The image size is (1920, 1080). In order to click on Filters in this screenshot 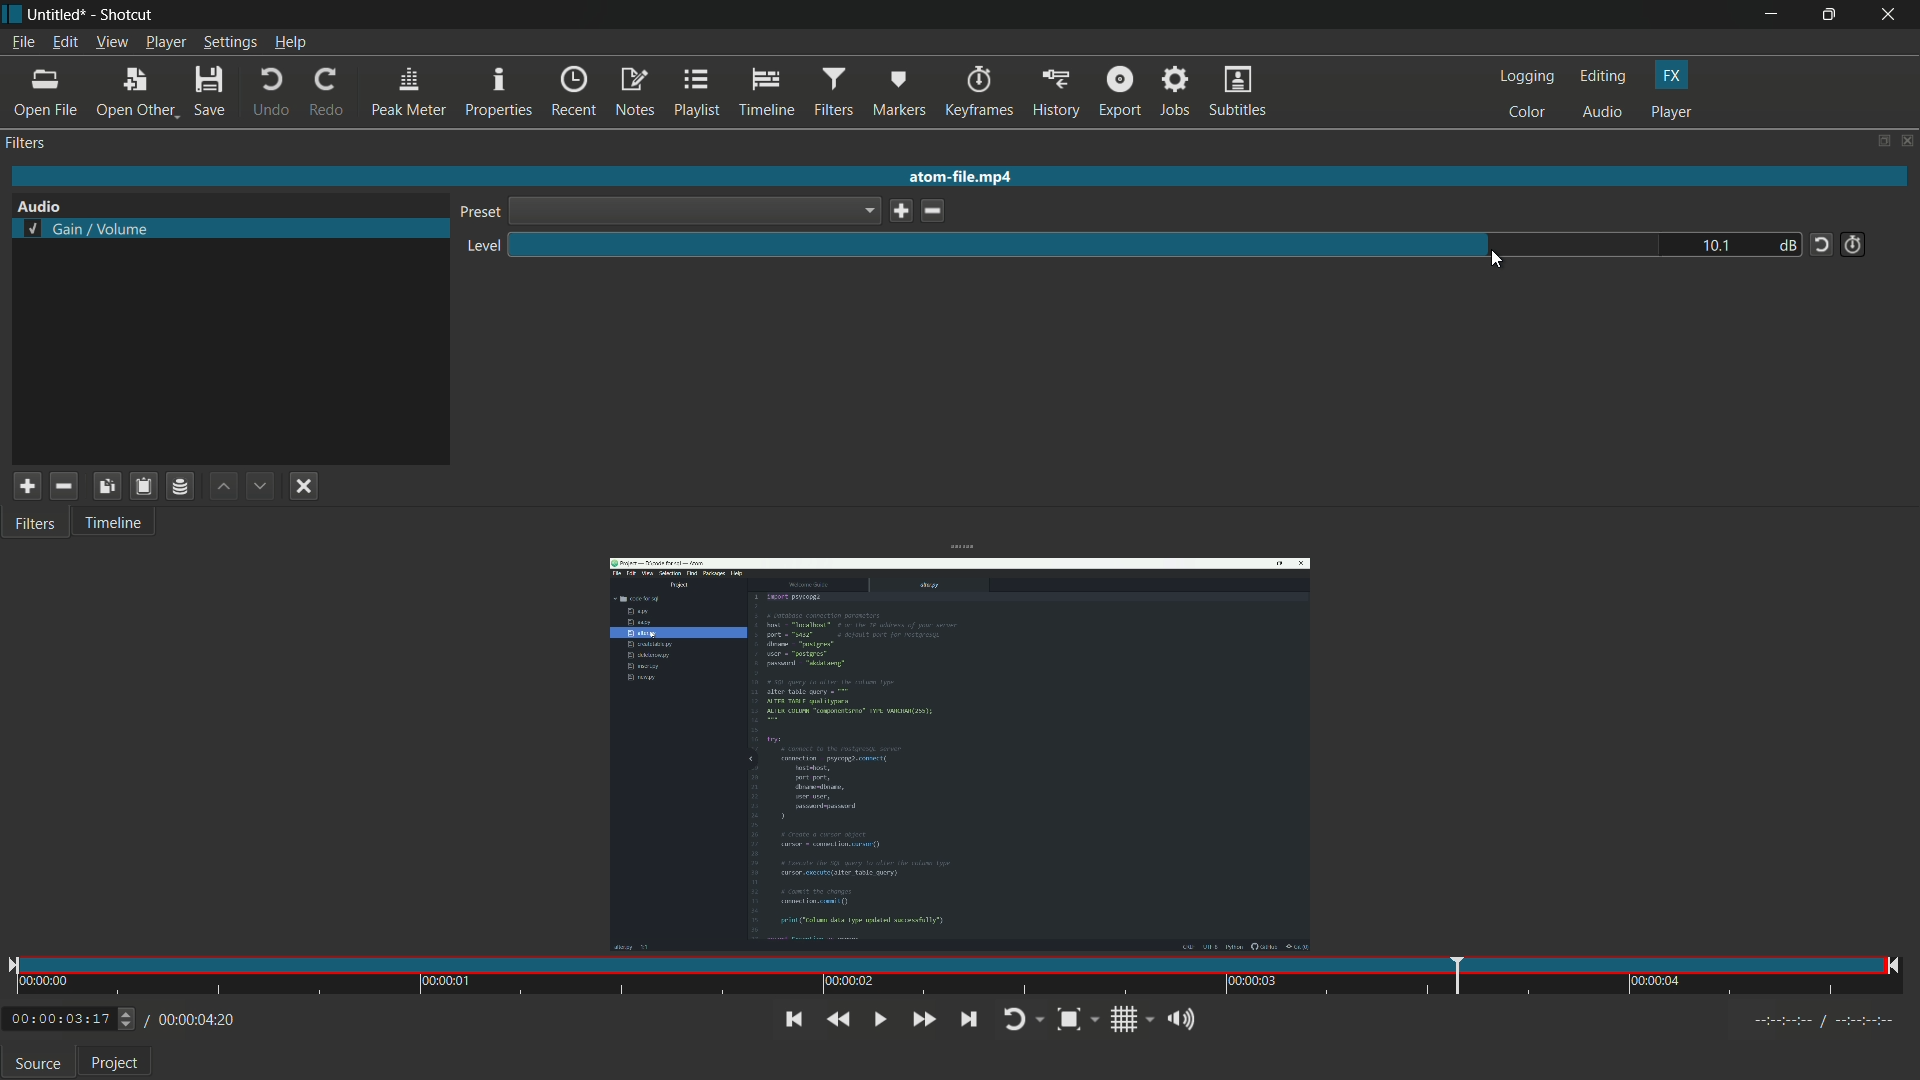, I will do `click(38, 526)`.